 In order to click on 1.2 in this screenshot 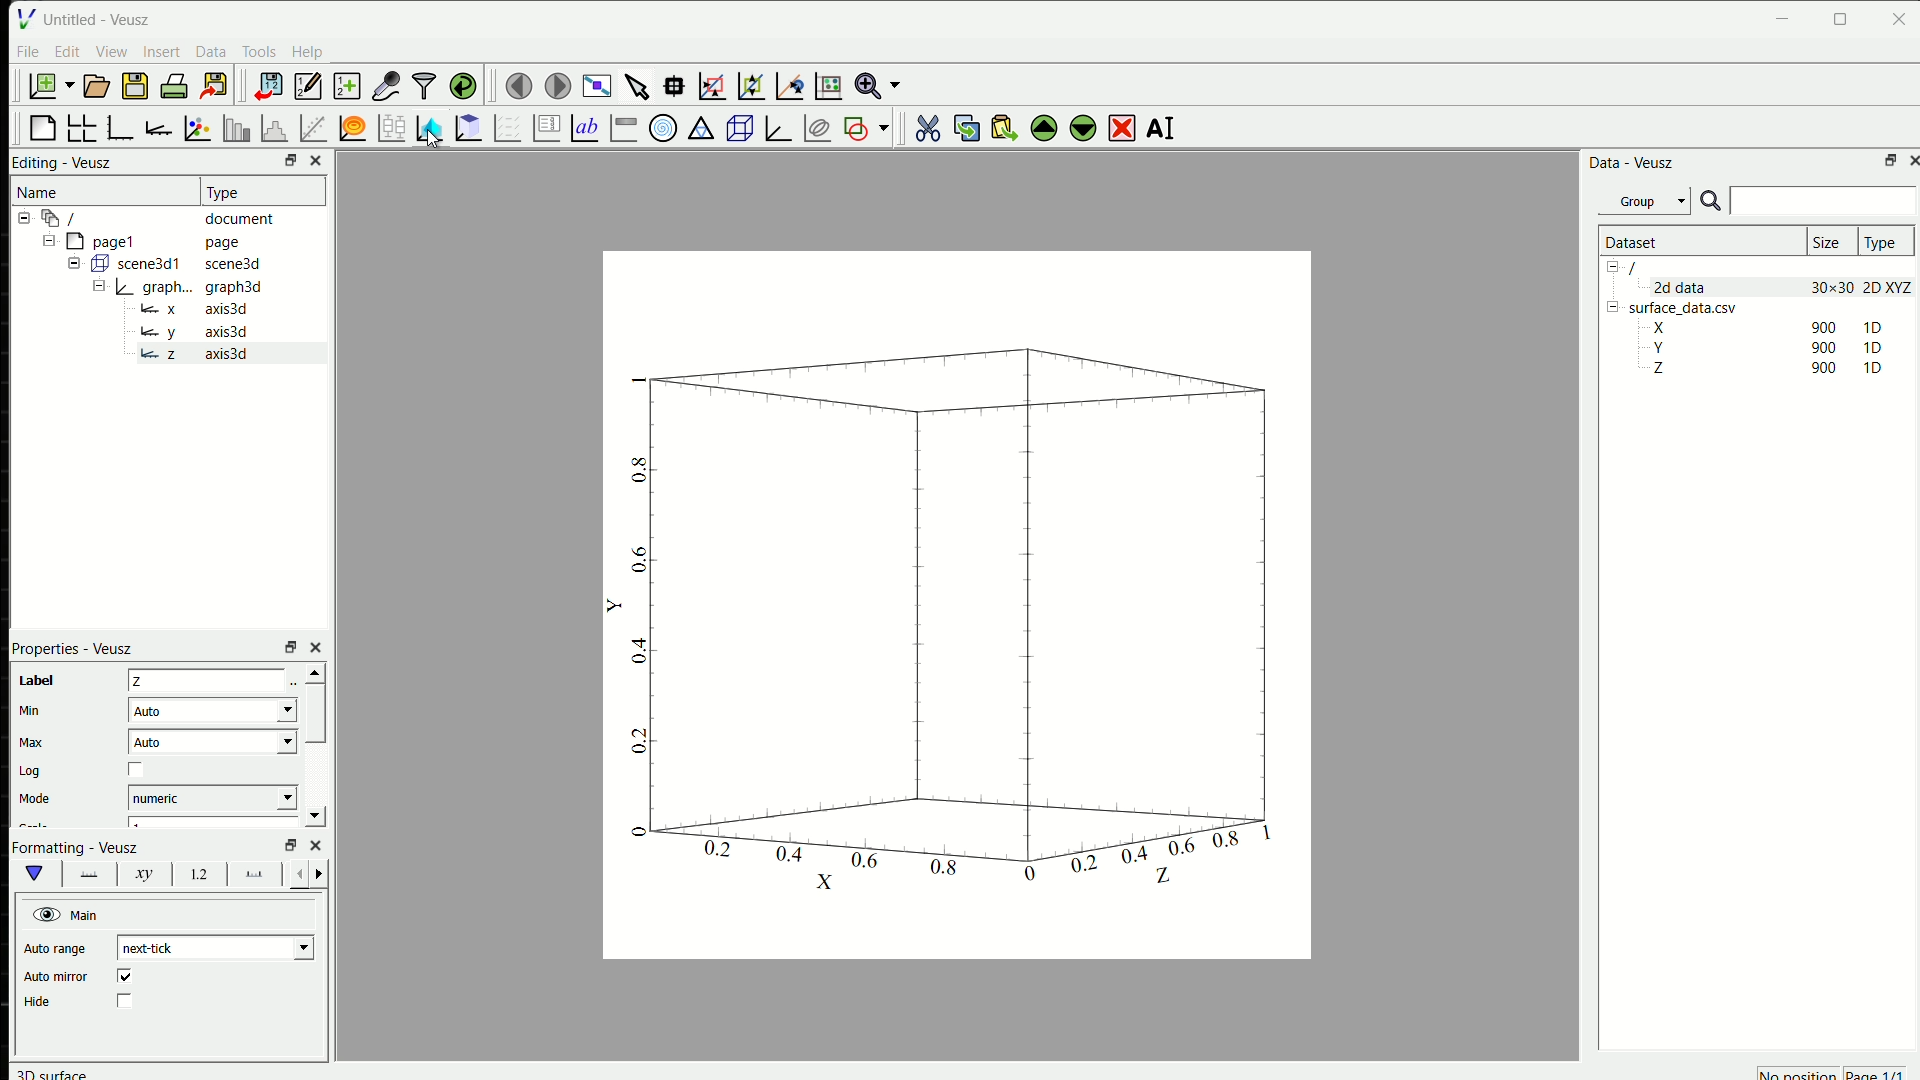, I will do `click(200, 873)`.